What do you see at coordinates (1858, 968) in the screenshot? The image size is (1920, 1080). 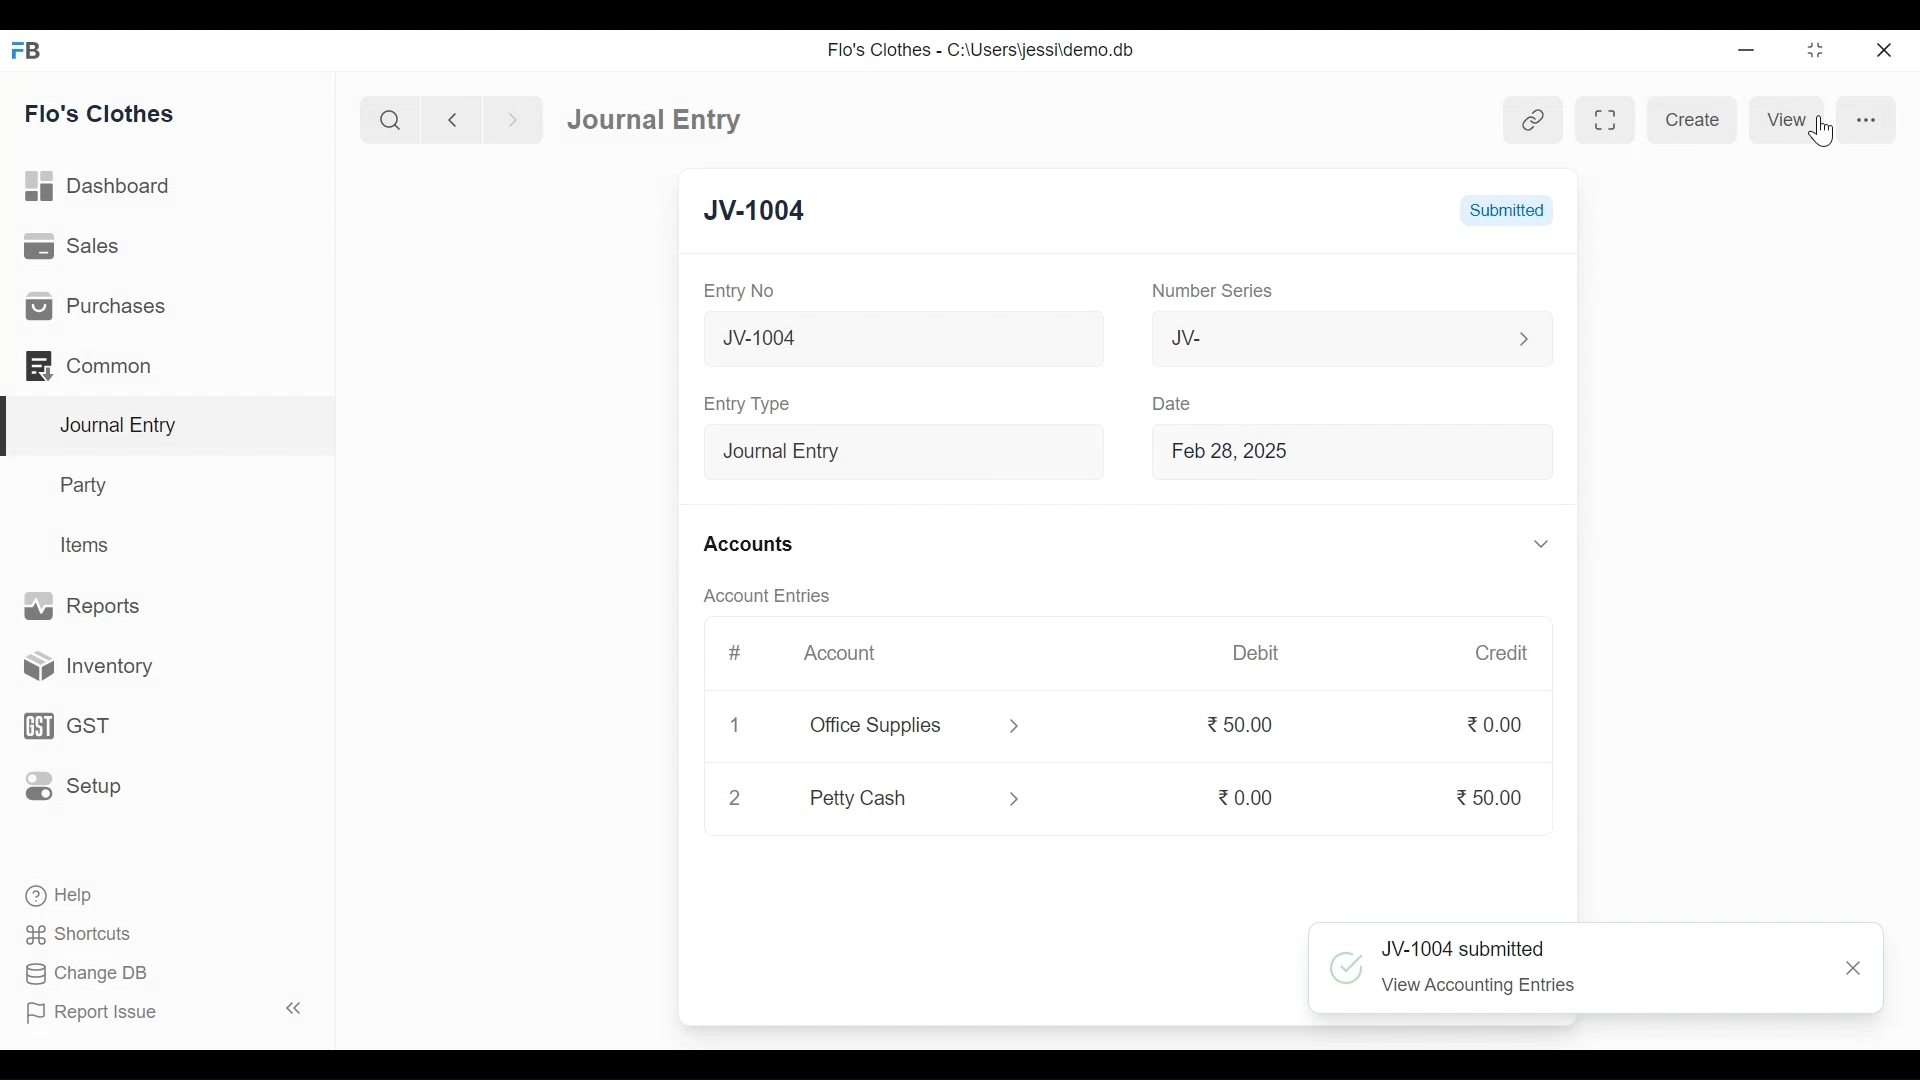 I see `Close` at bounding box center [1858, 968].